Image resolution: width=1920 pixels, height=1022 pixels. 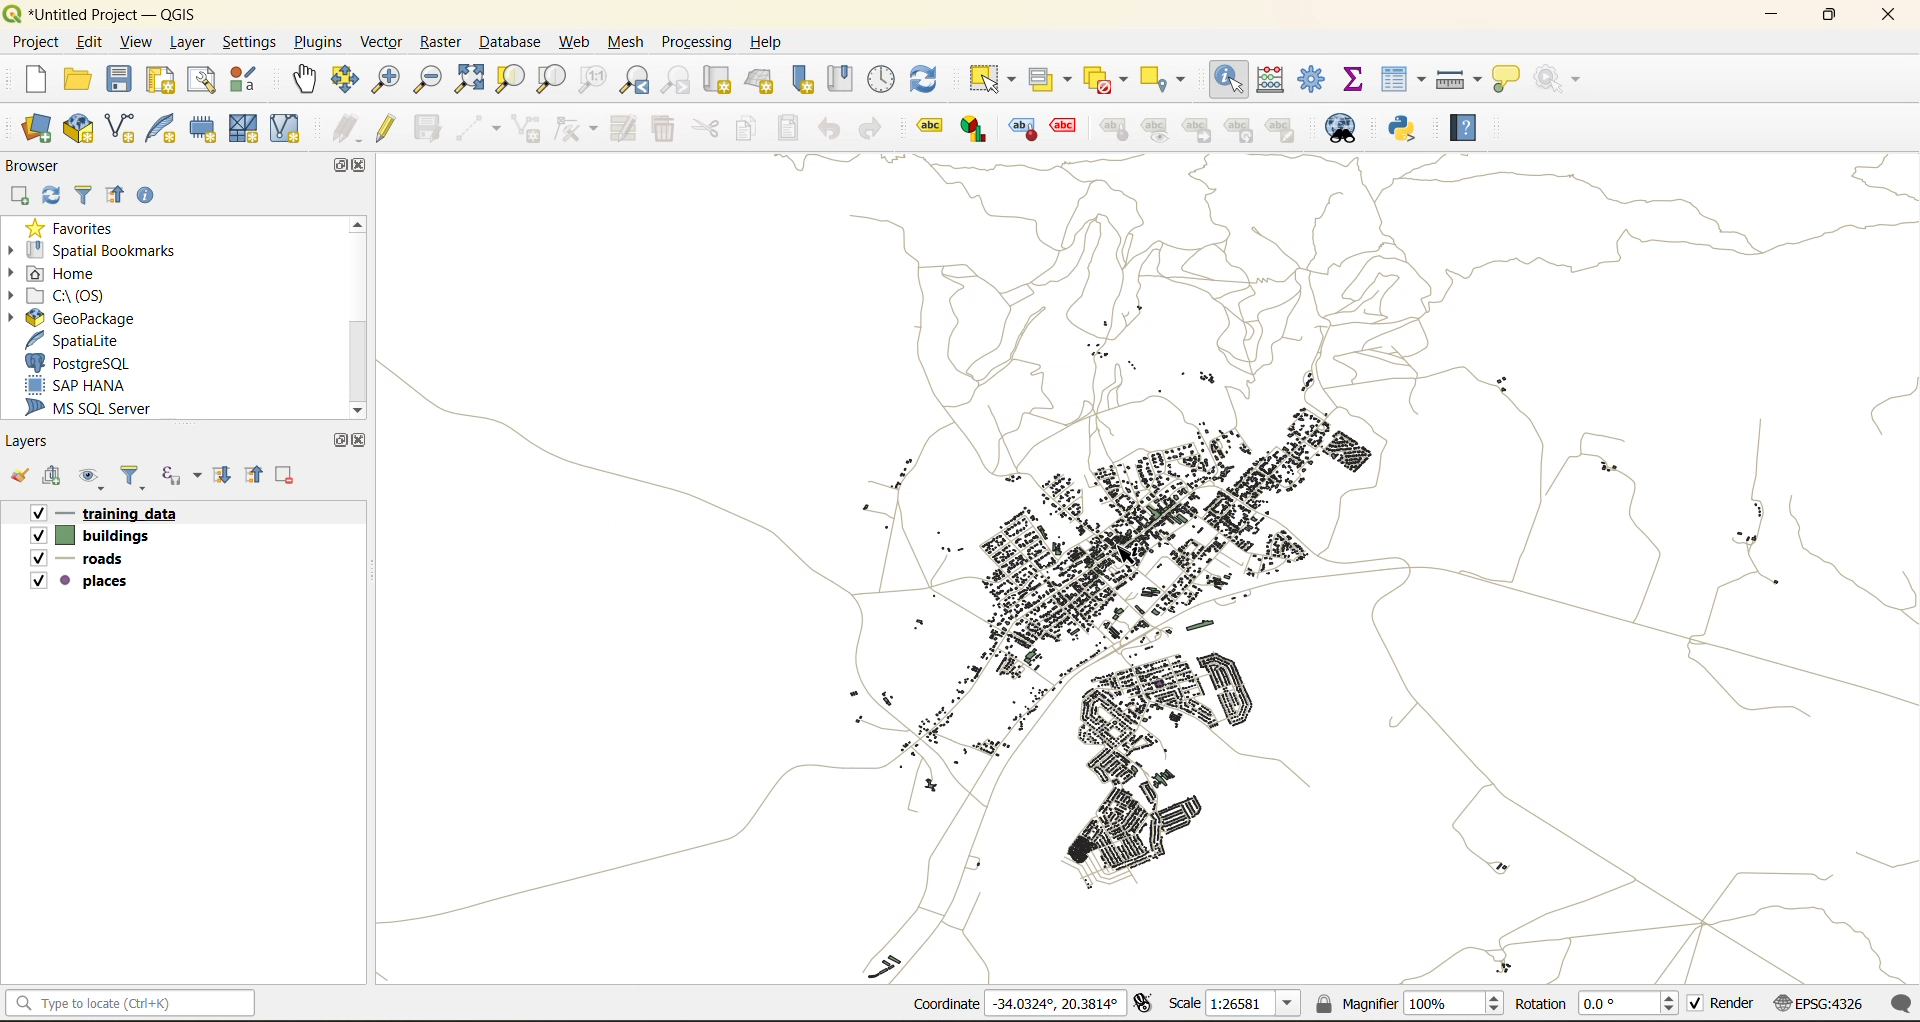 I want to click on paste, so click(x=789, y=126).